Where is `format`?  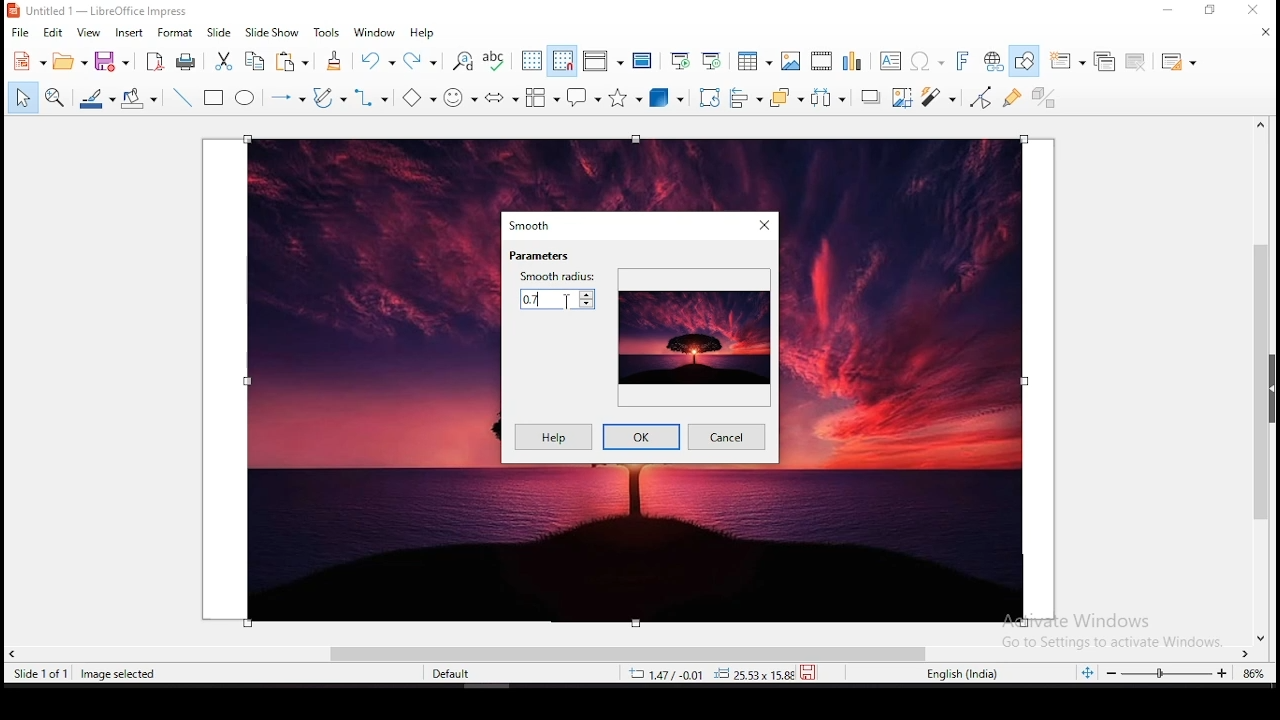
format is located at coordinates (176, 34).